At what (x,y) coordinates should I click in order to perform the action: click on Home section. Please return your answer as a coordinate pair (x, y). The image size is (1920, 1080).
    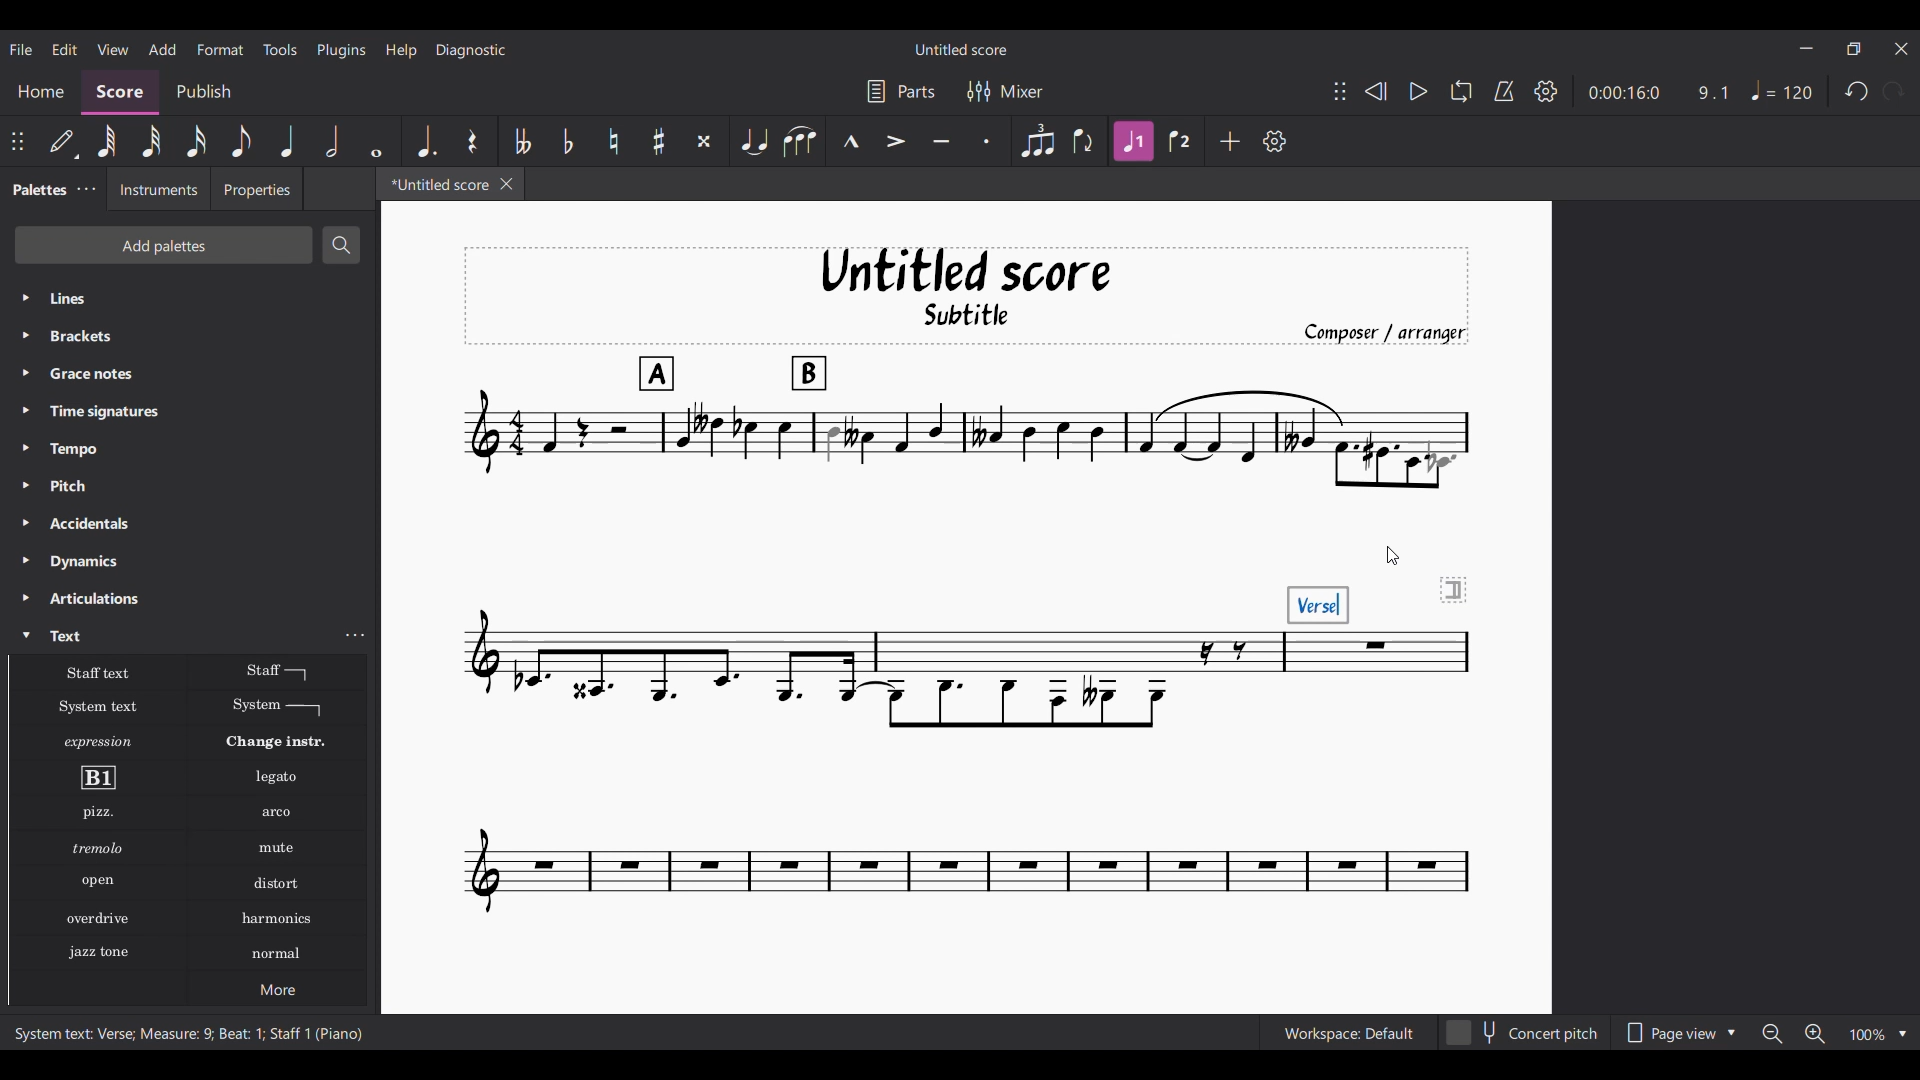
    Looking at the image, I should click on (40, 92).